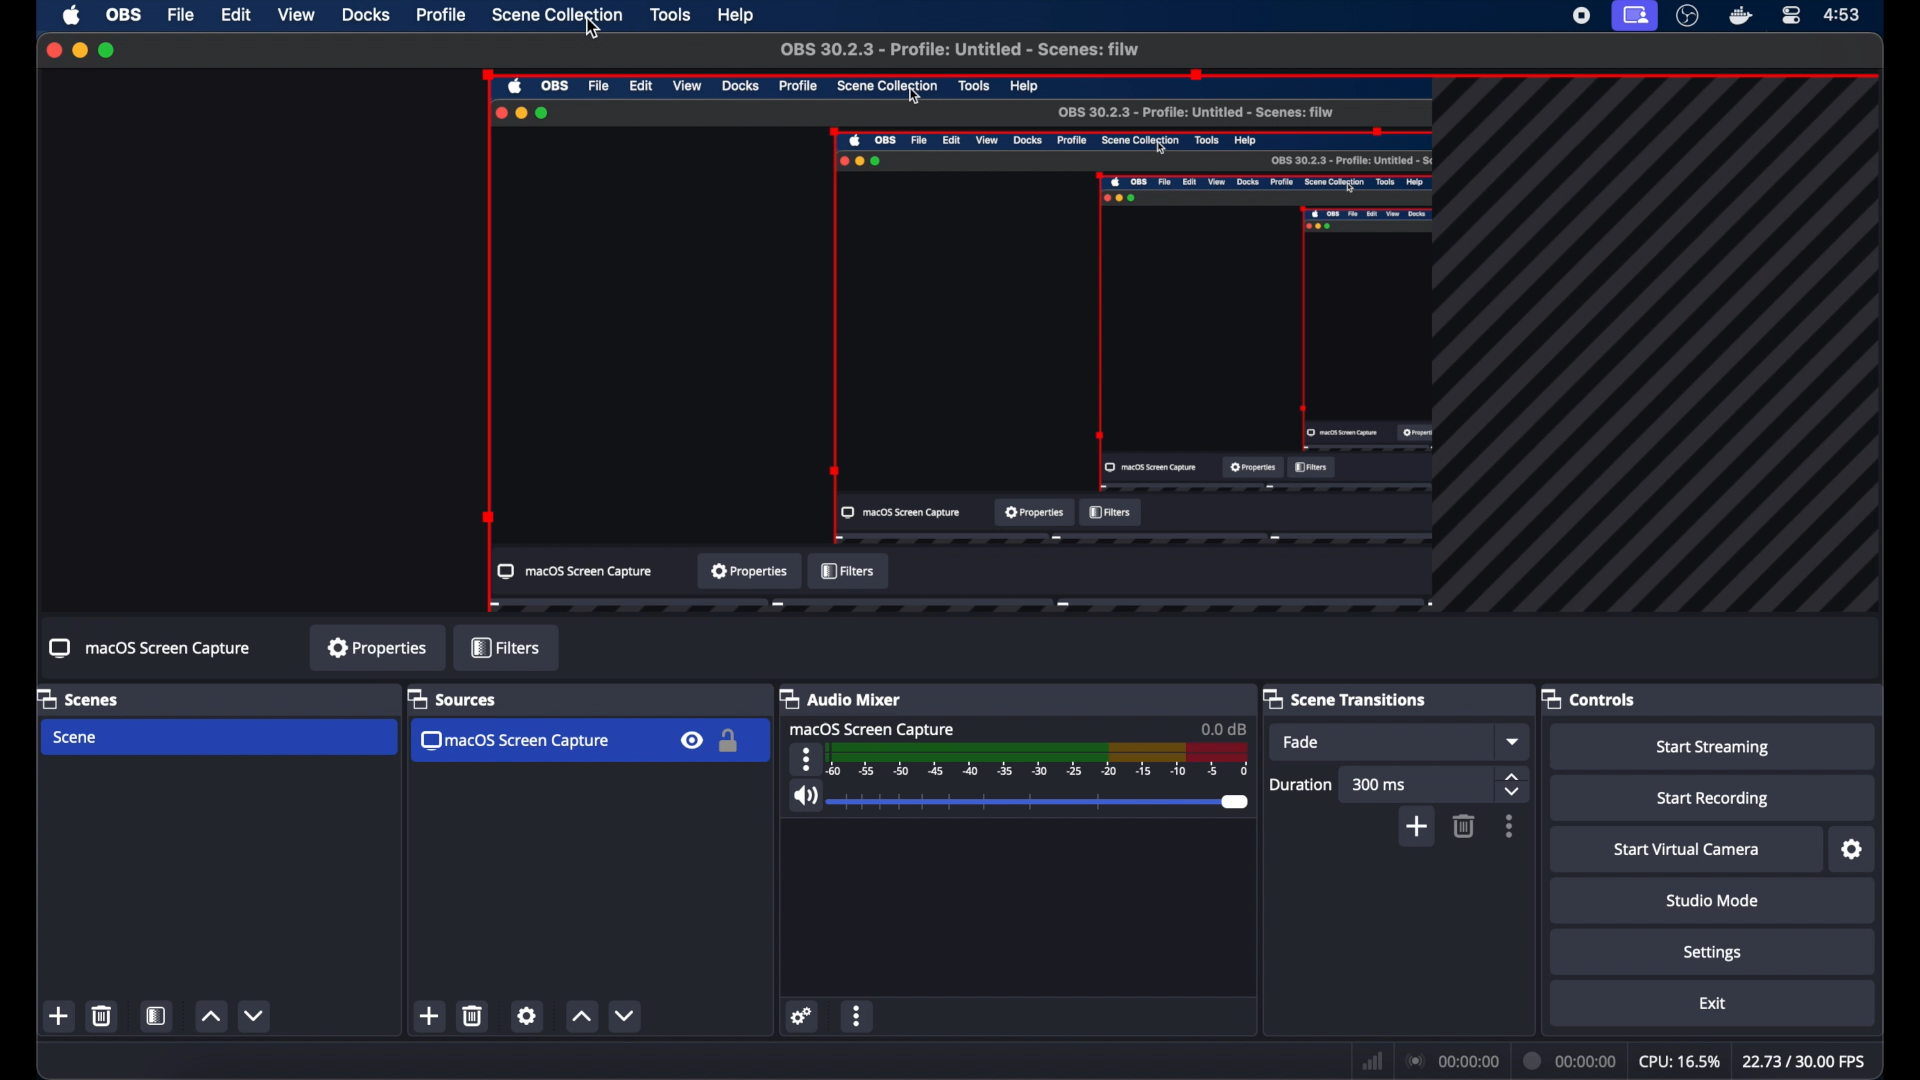 The width and height of the screenshot is (1920, 1080). What do you see at coordinates (1718, 953) in the screenshot?
I see `settings` at bounding box center [1718, 953].